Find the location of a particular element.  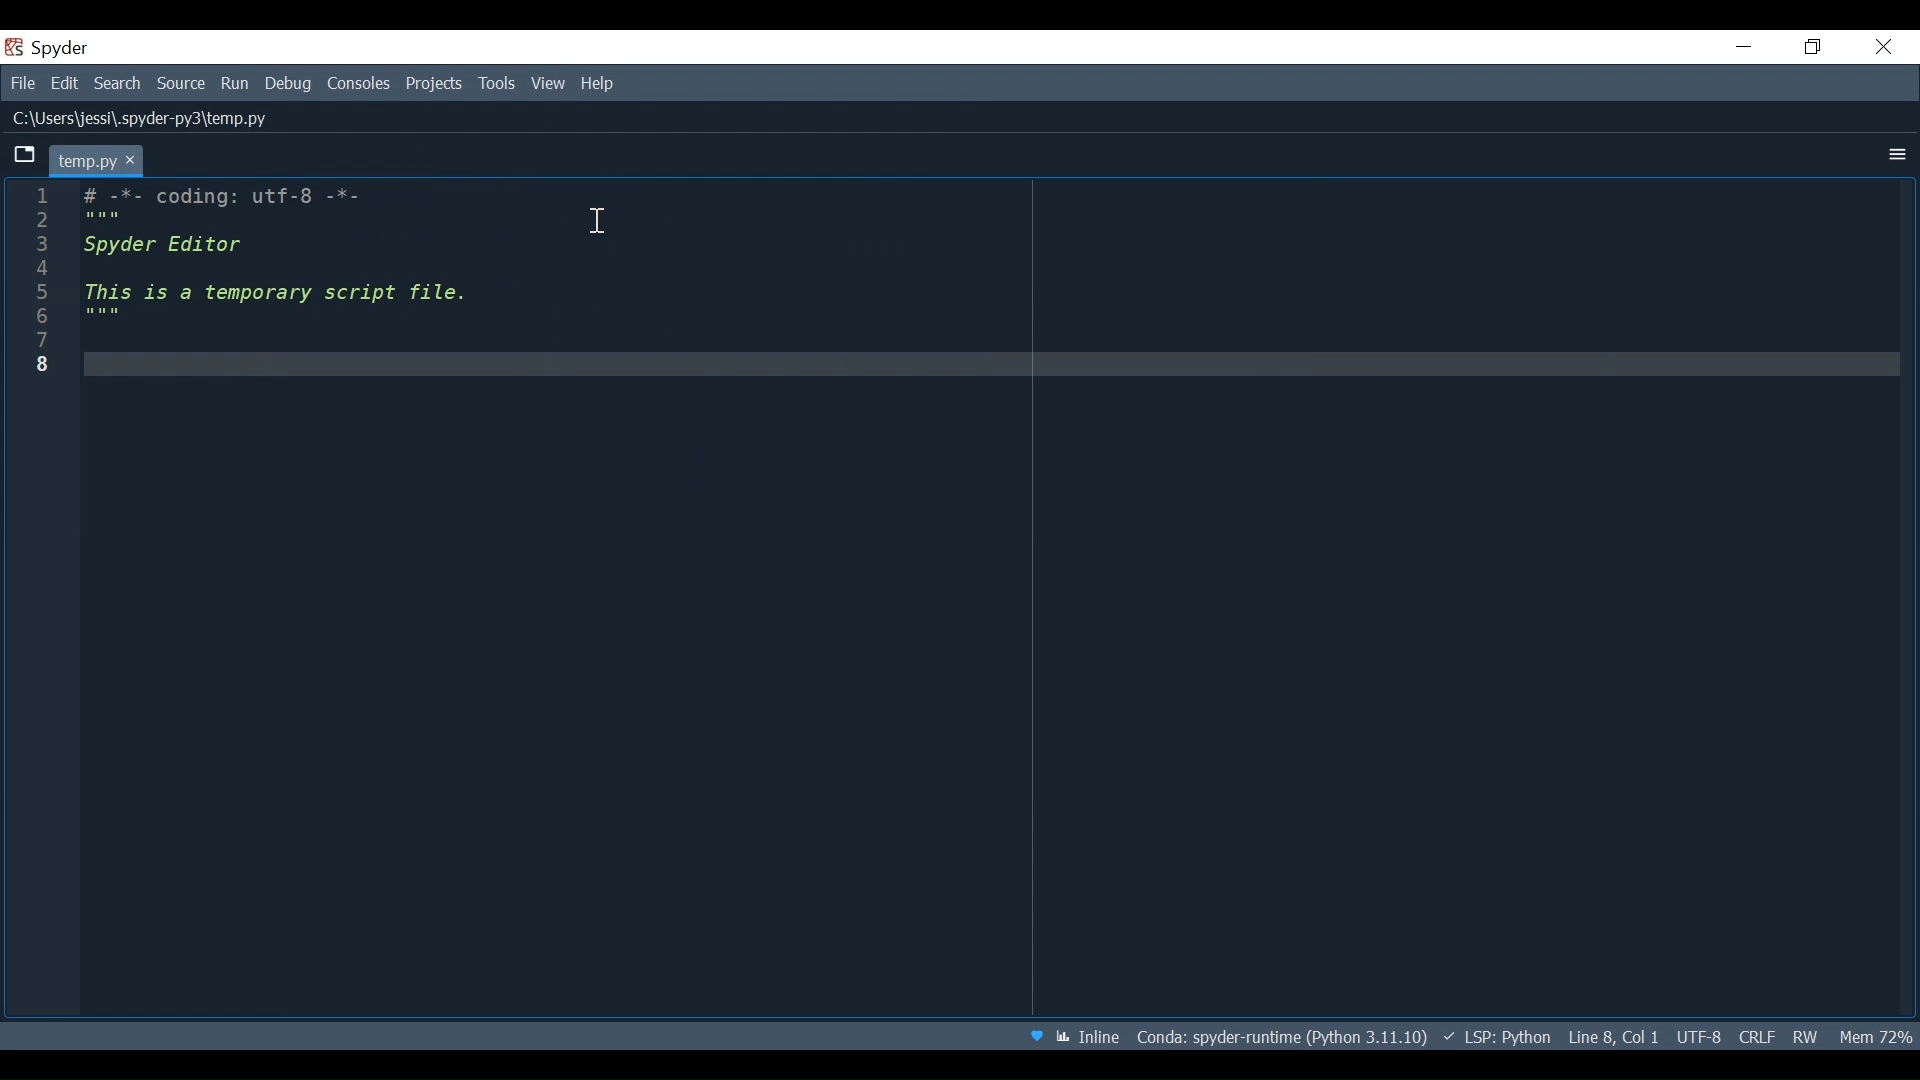

View is located at coordinates (550, 83).